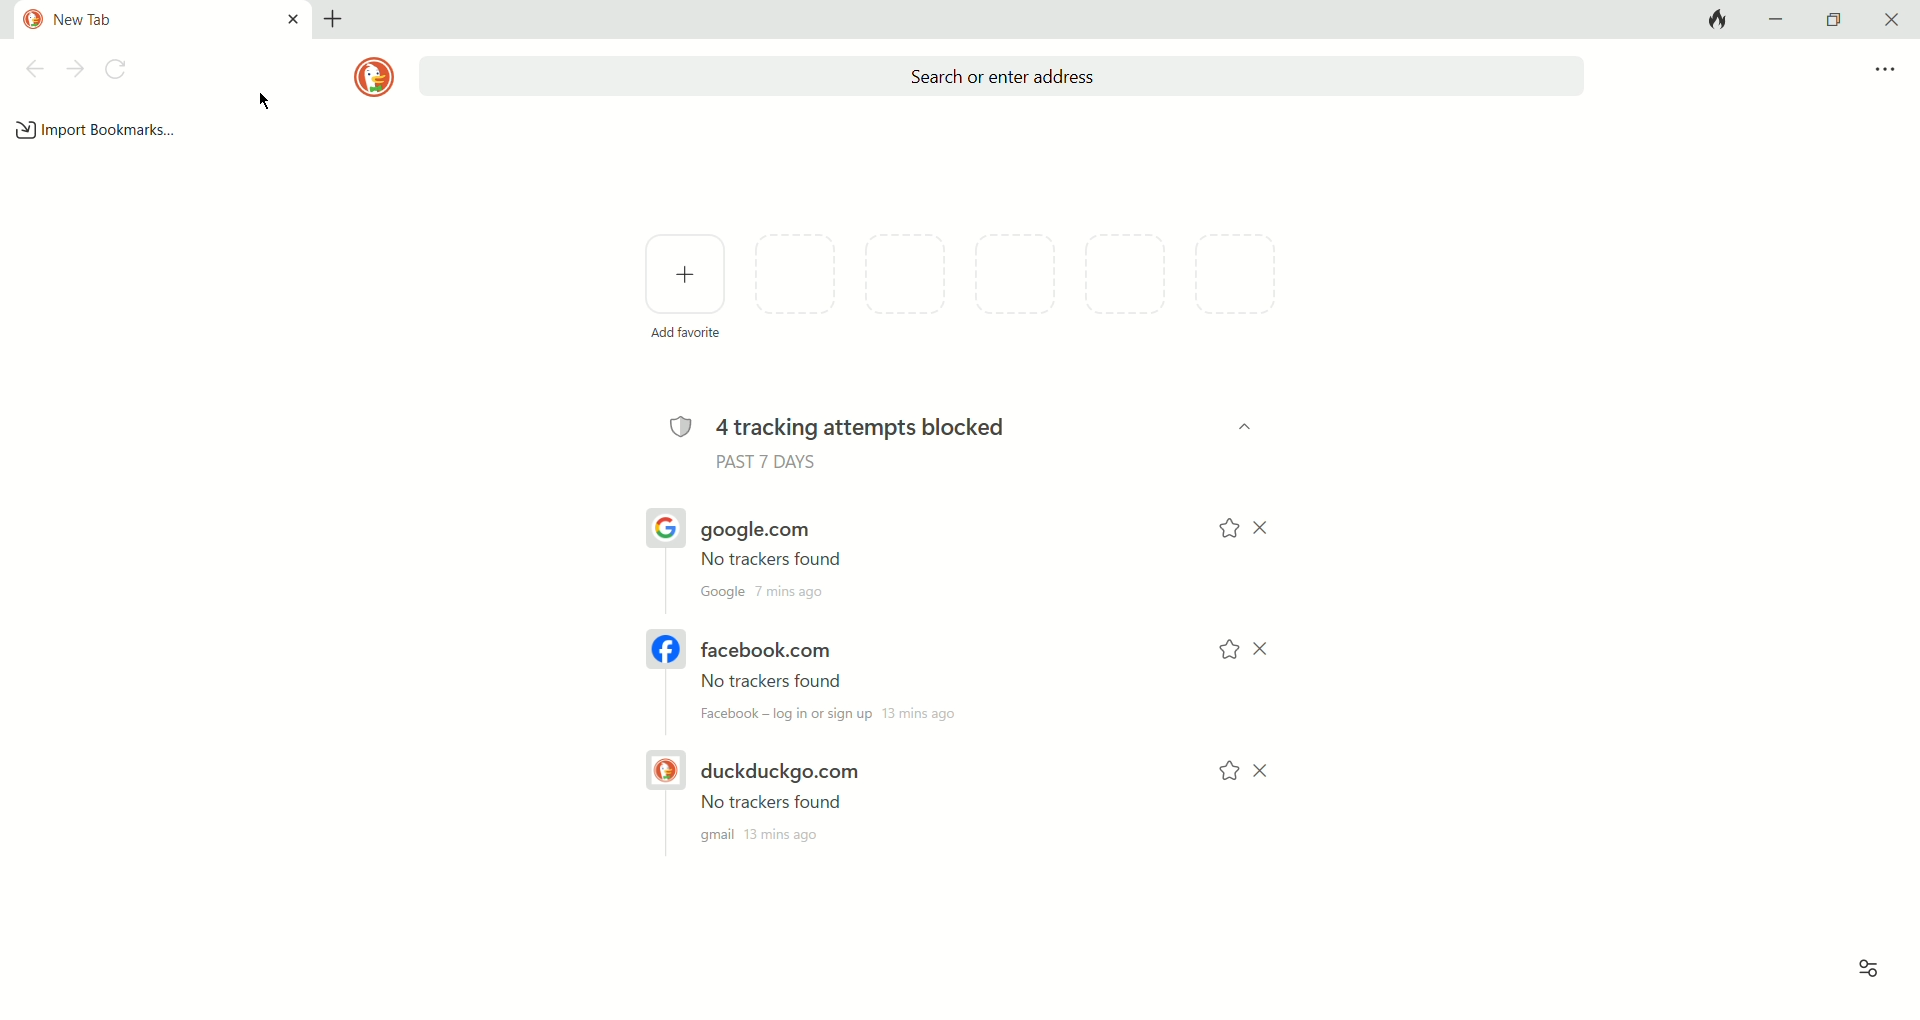  Describe the element at coordinates (1232, 650) in the screenshot. I see `add to favorites ` at that location.